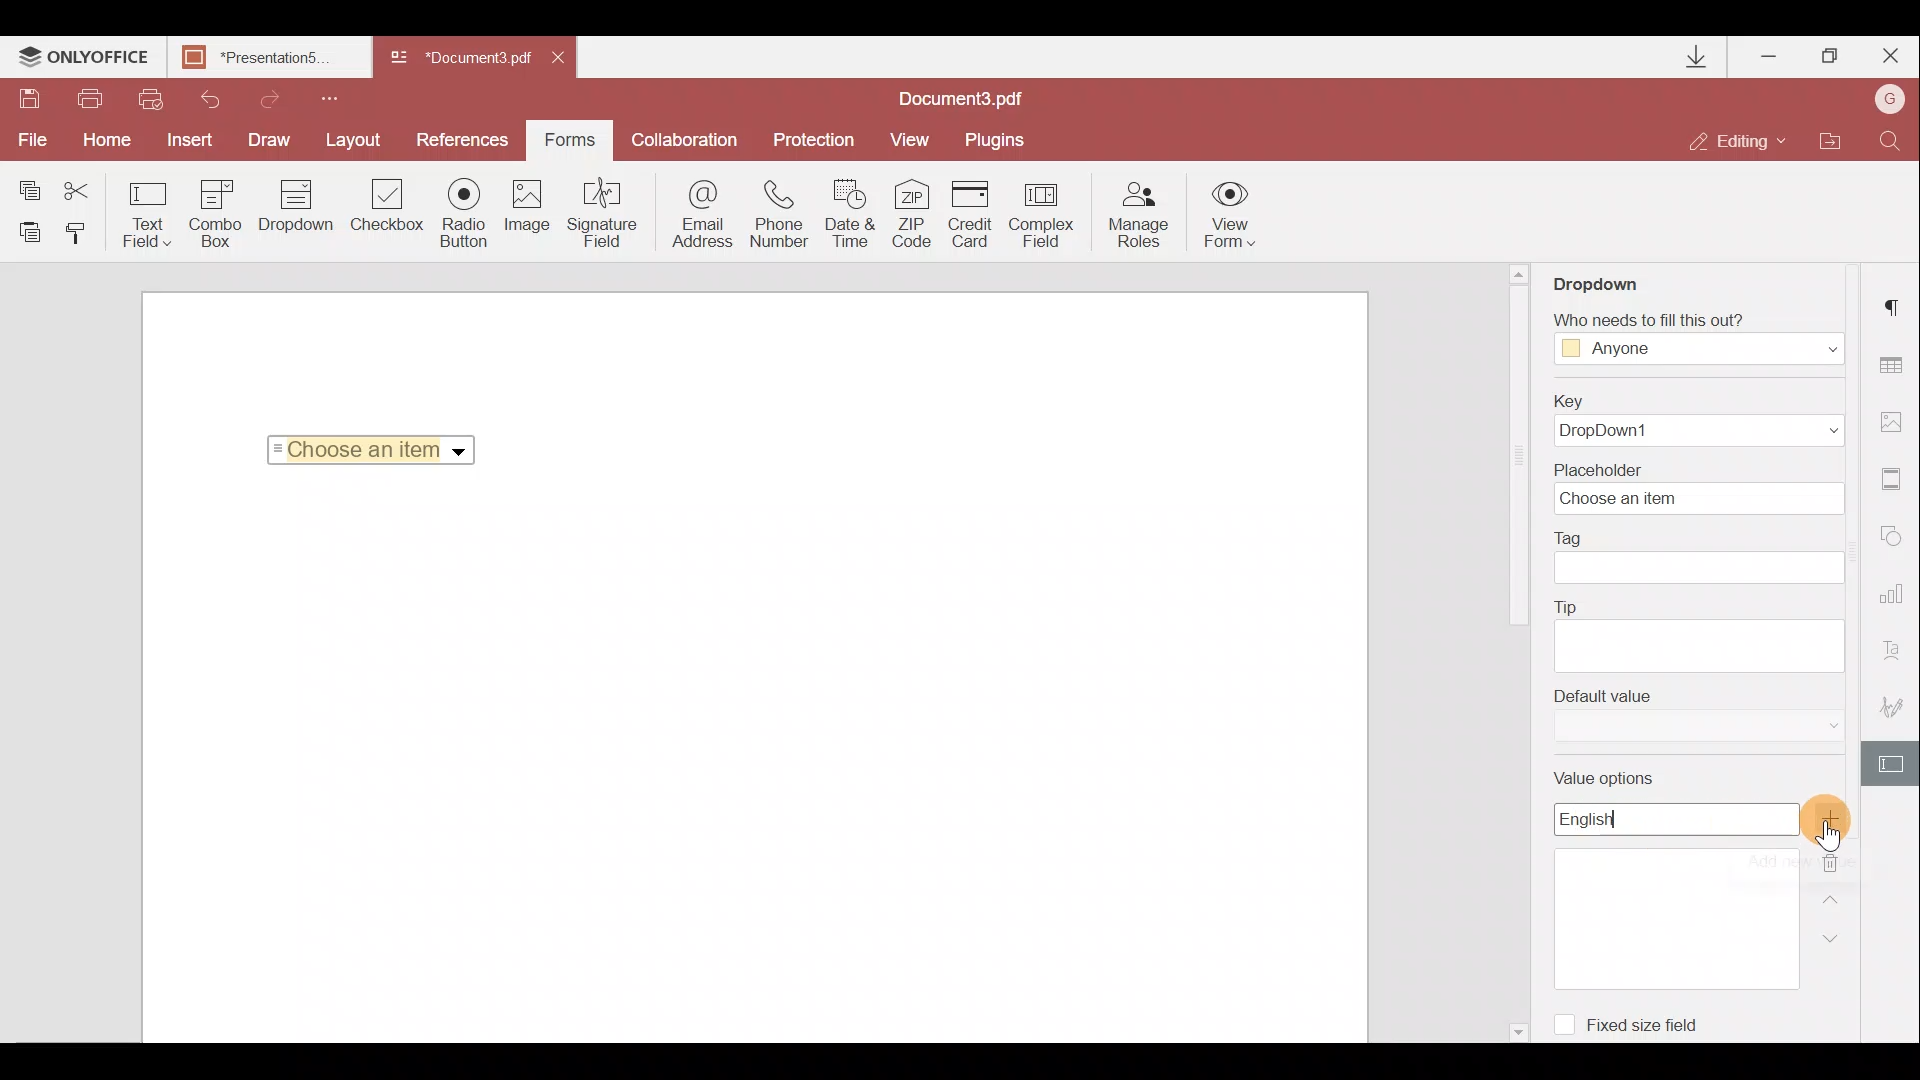 This screenshot has width=1920, height=1080. I want to click on Find, so click(1891, 139).